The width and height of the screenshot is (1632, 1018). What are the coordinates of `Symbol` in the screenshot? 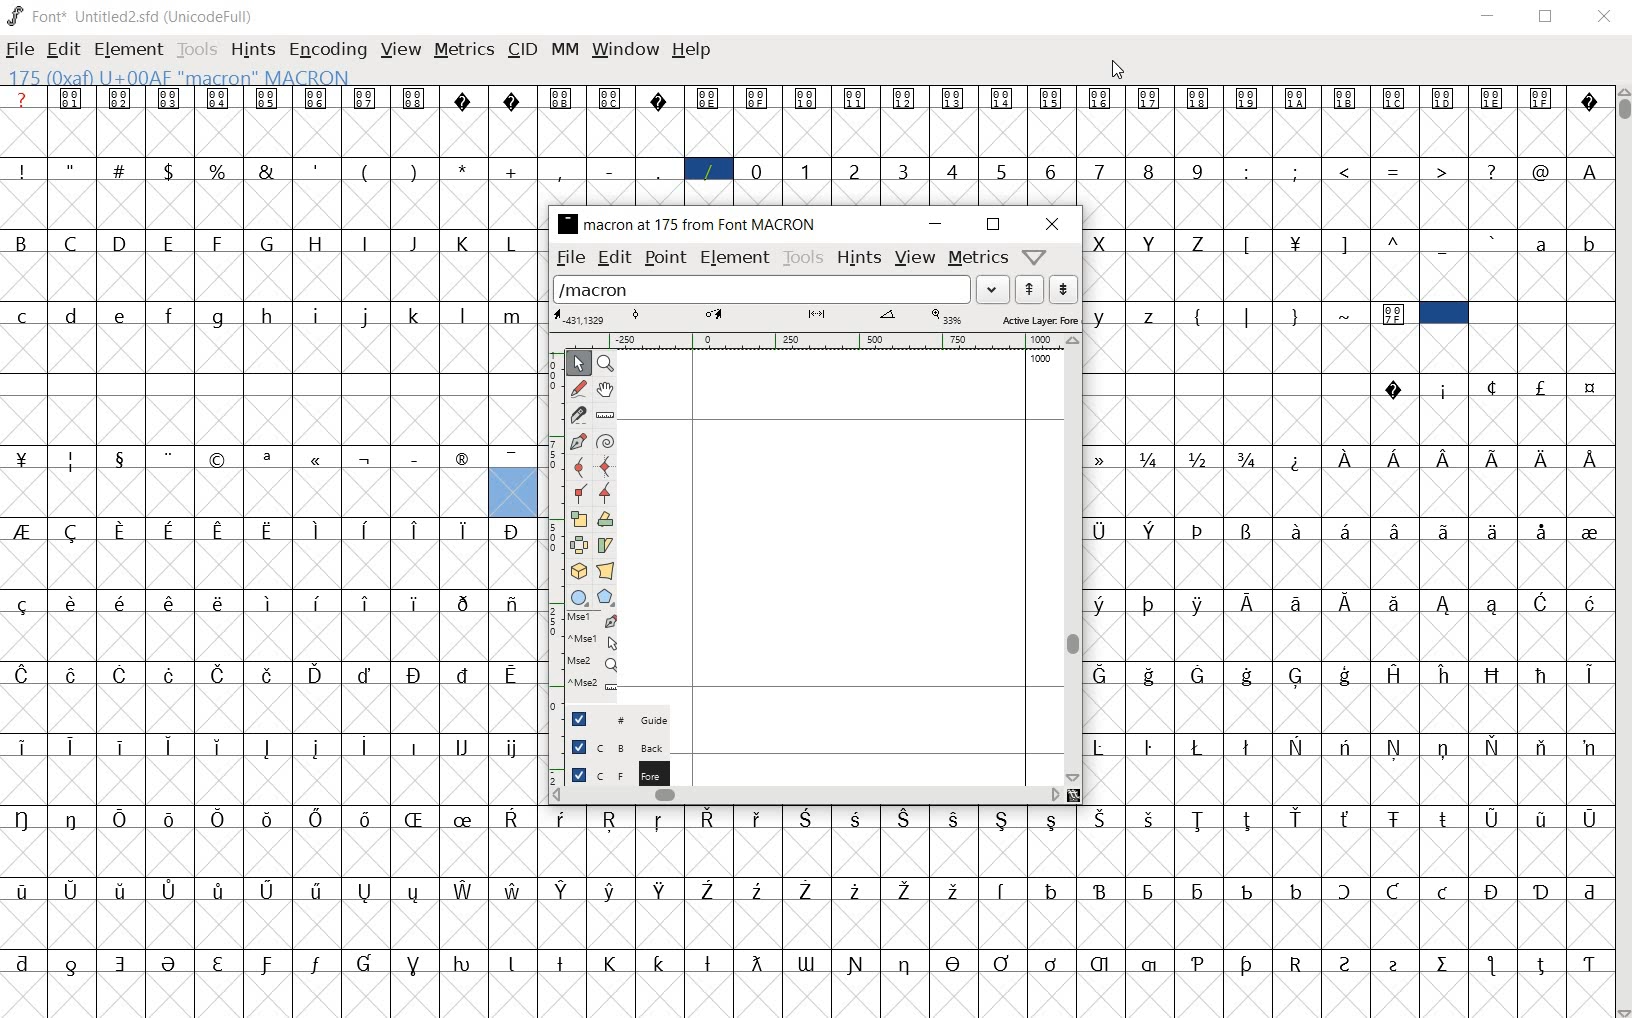 It's located at (1003, 821).